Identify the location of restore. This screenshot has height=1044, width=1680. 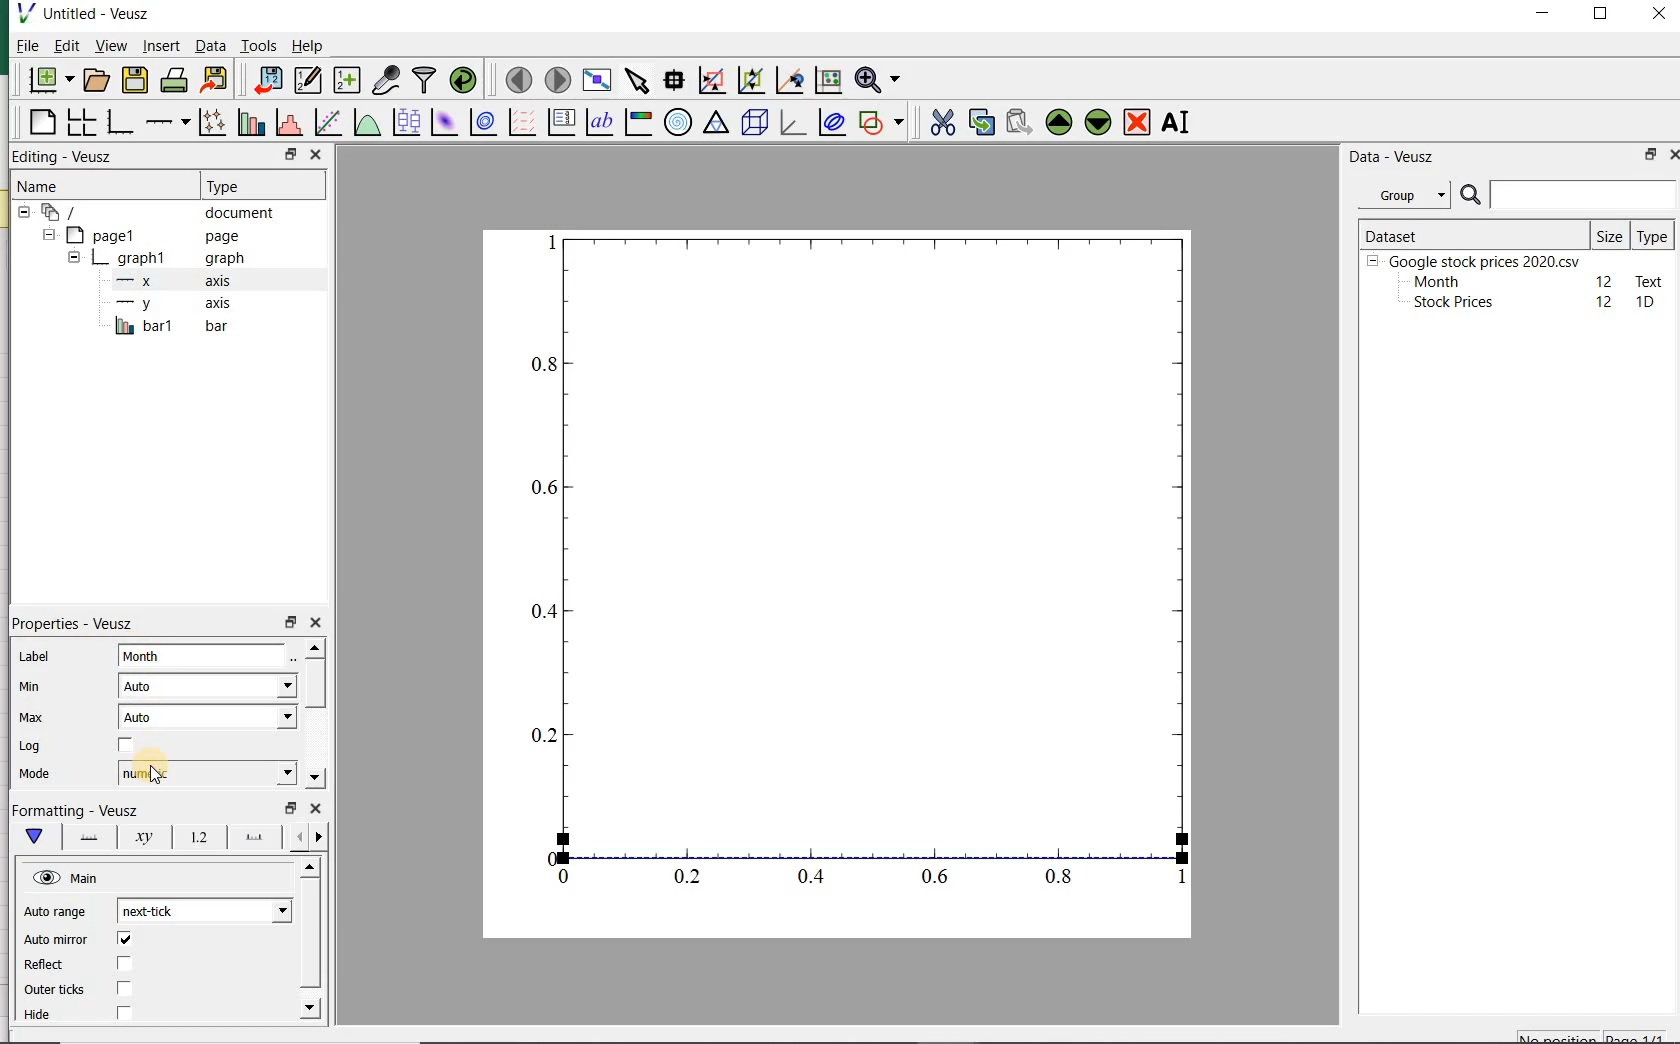
(1647, 156).